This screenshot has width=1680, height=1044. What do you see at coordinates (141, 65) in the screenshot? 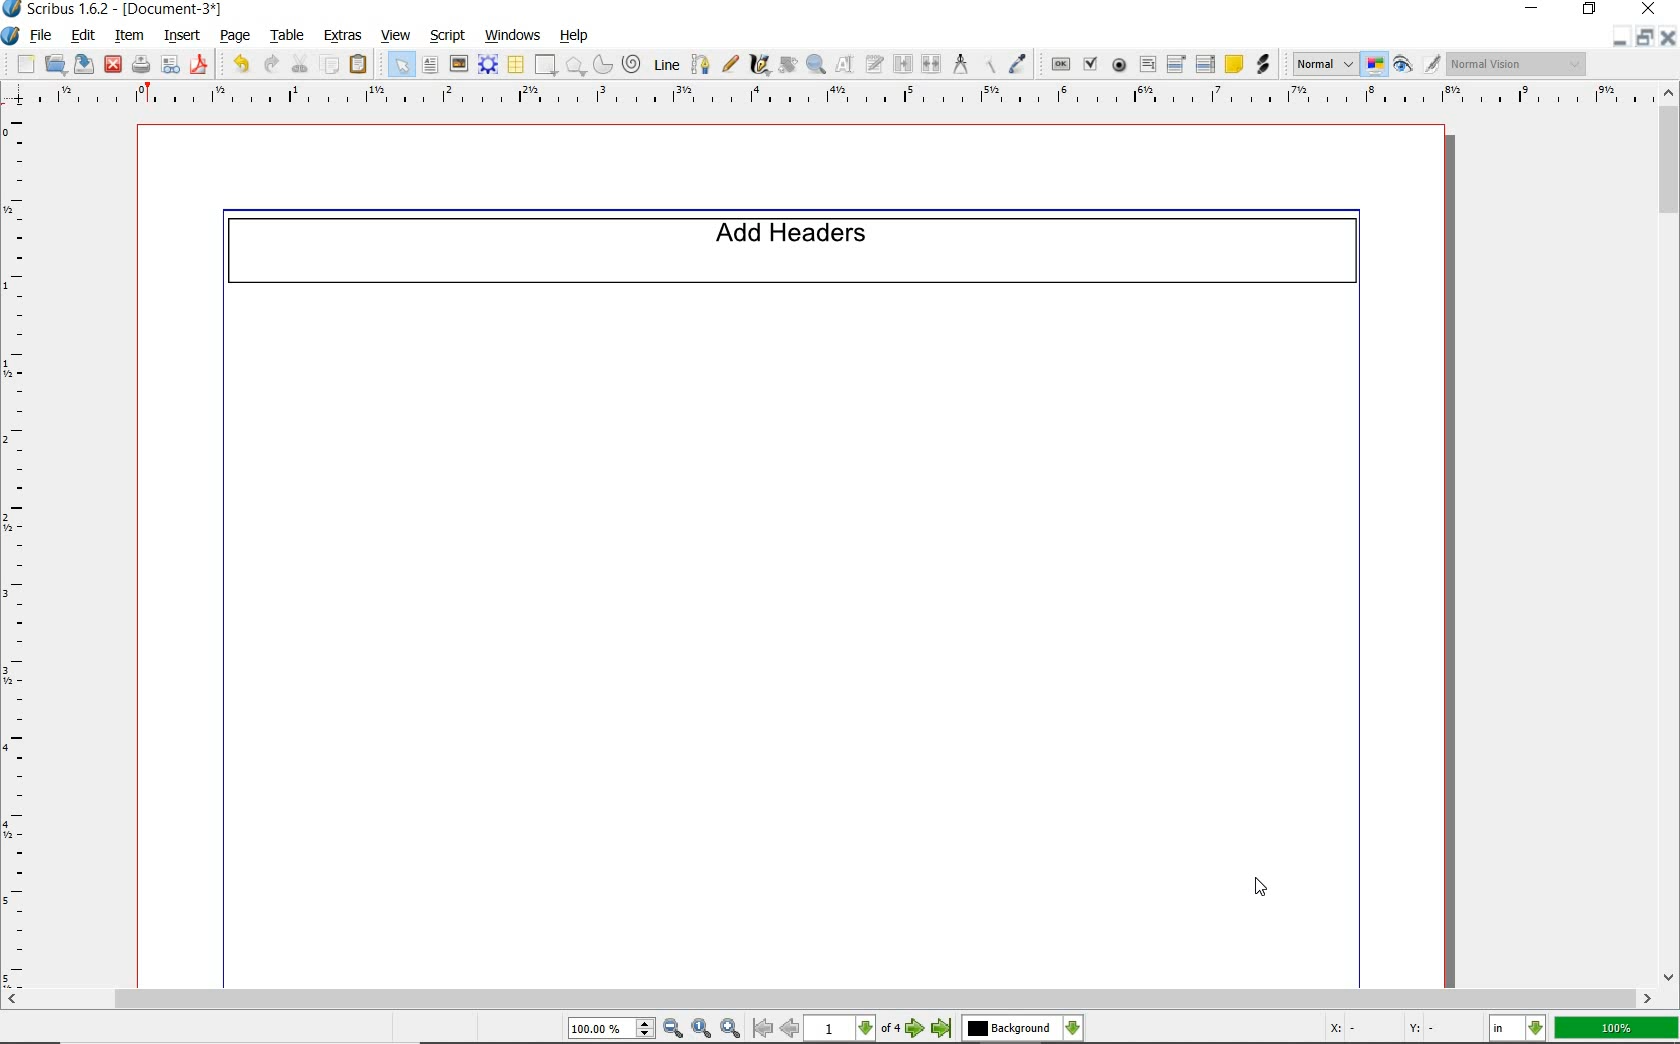
I see `print` at bounding box center [141, 65].